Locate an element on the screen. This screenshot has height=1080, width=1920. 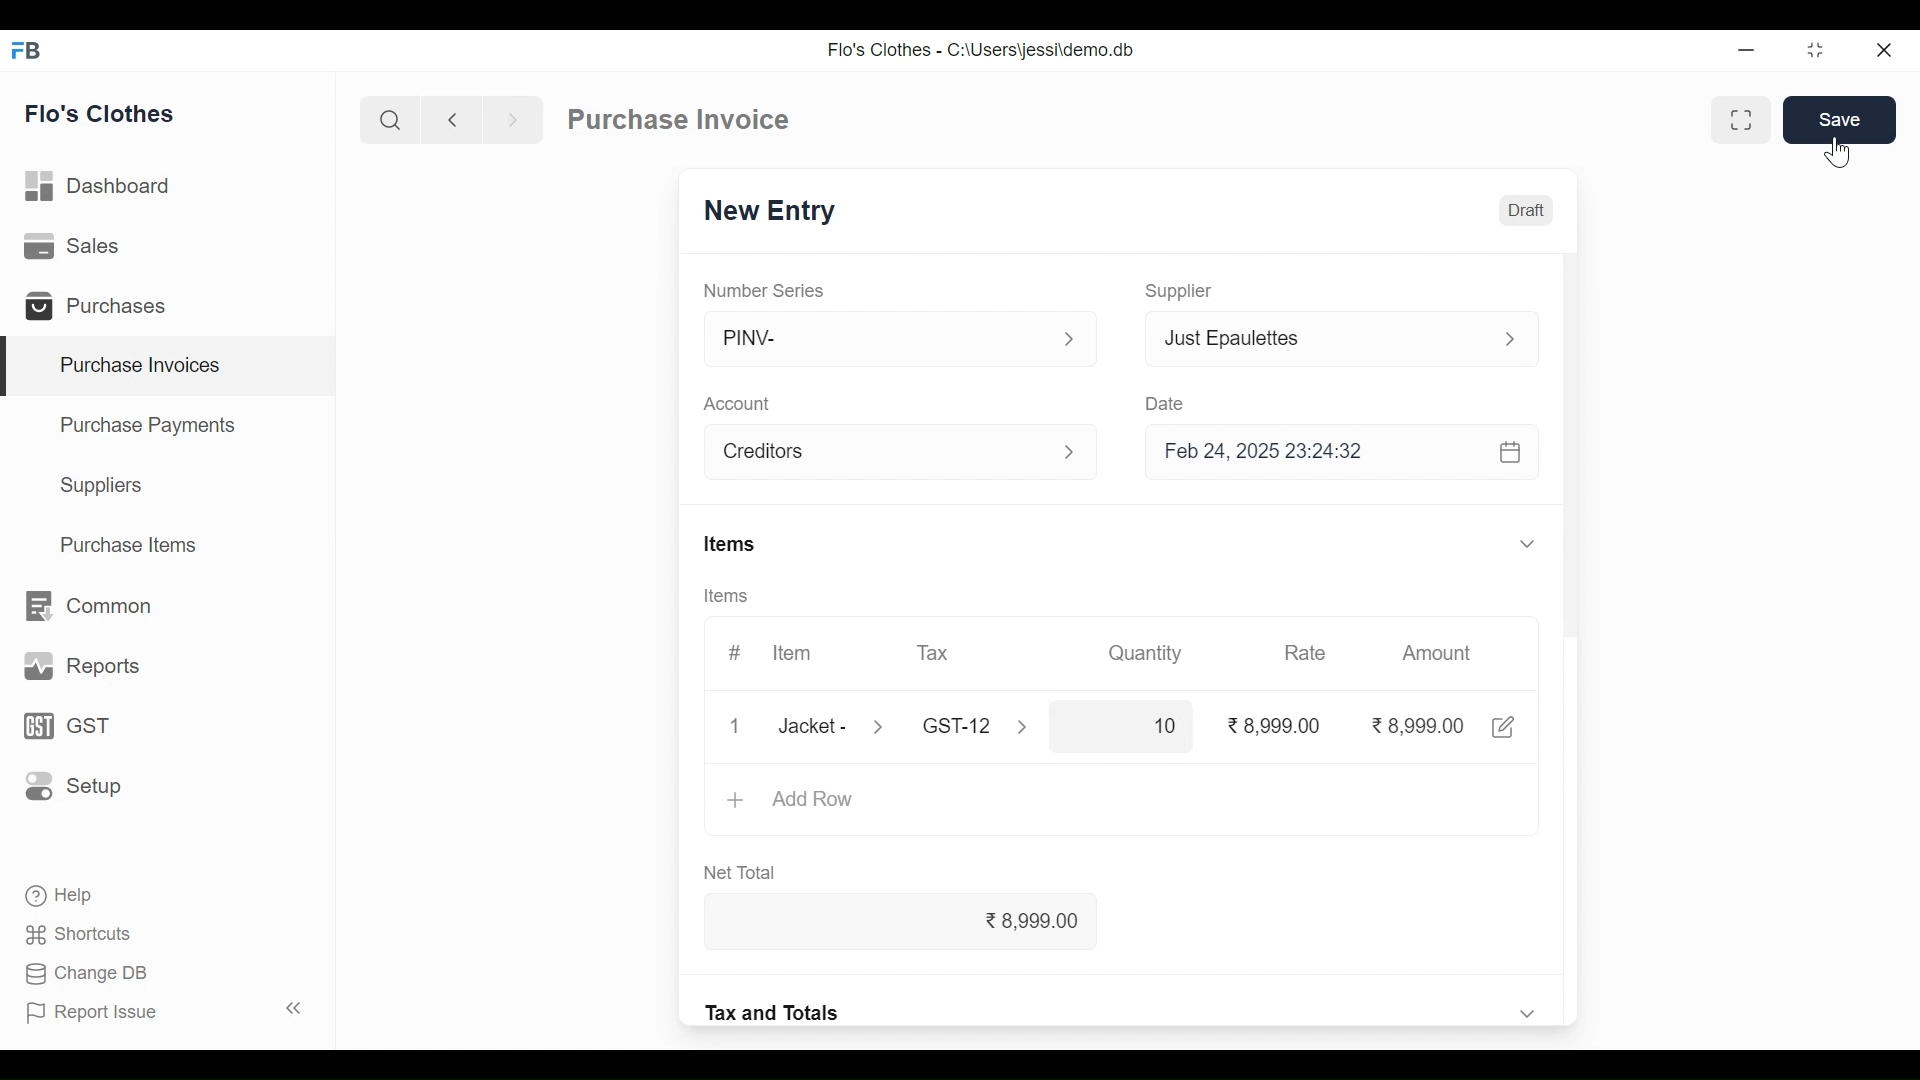
Purchases is located at coordinates (102, 307).